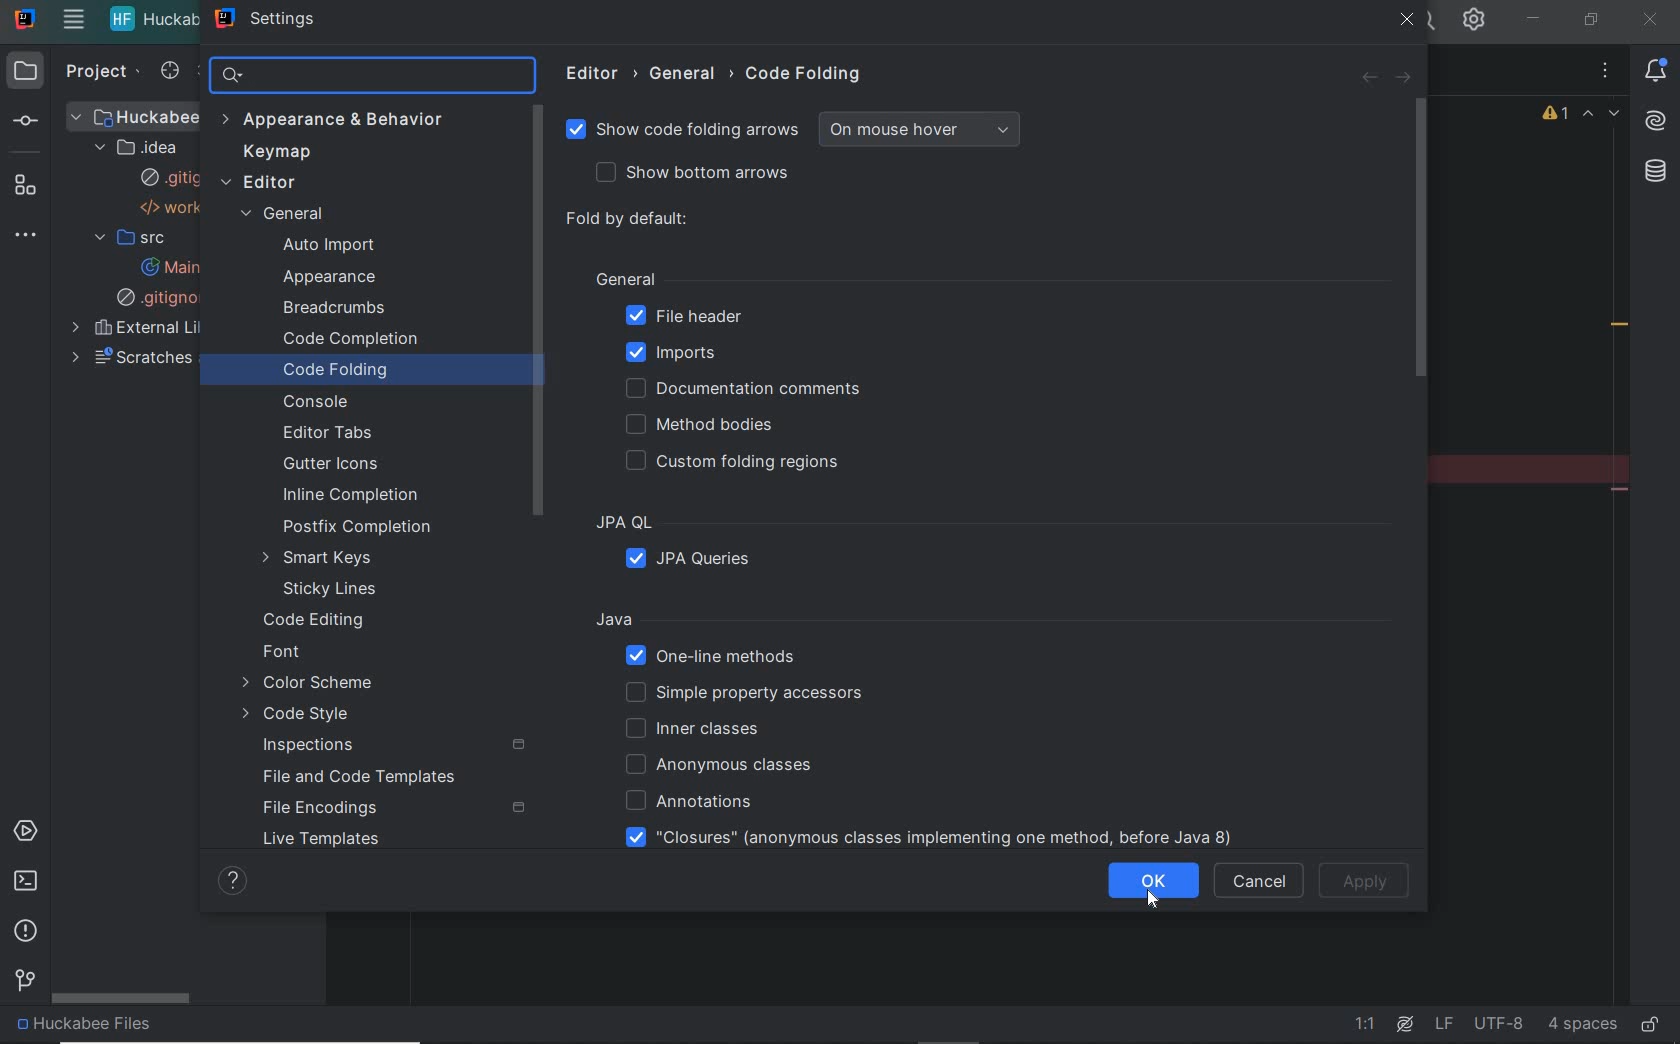  I want to click on notifications, so click(1661, 69).